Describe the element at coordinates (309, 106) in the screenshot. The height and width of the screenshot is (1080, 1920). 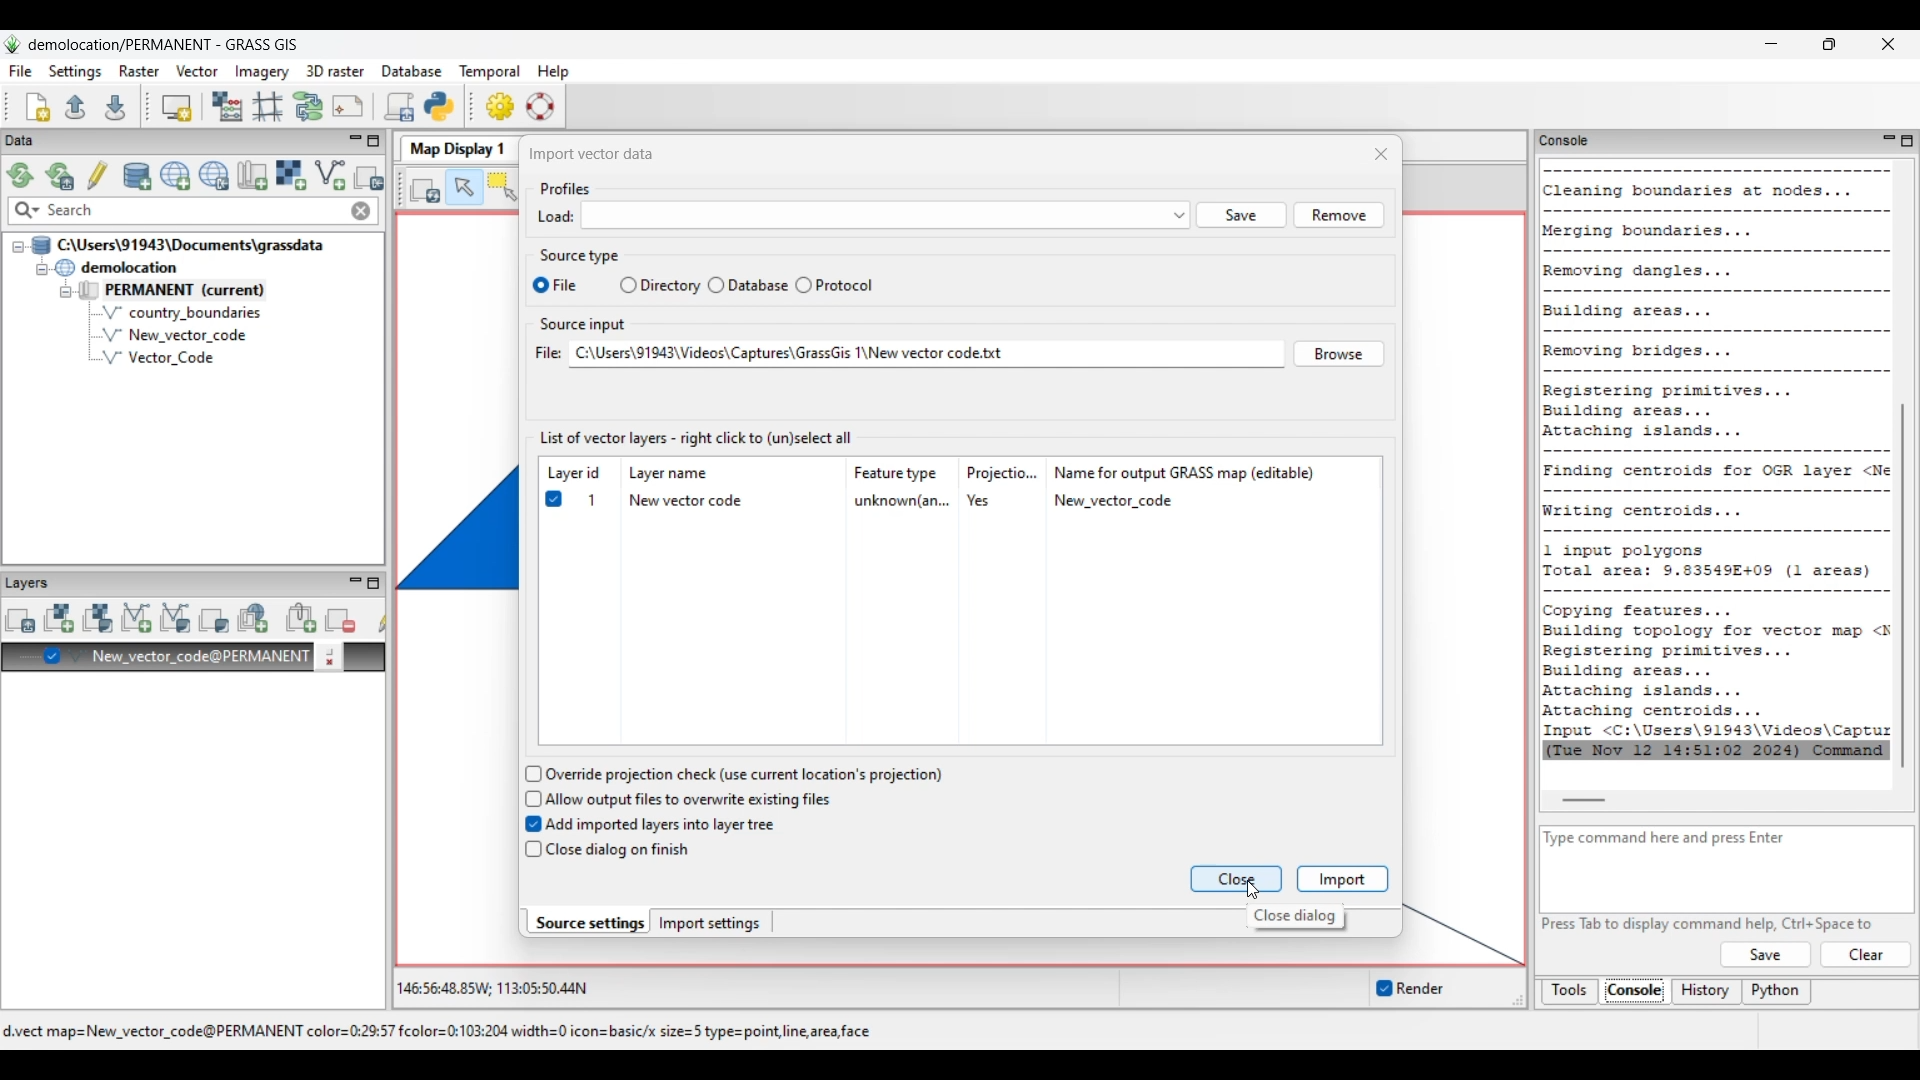
I see `Graphical Modeler` at that location.